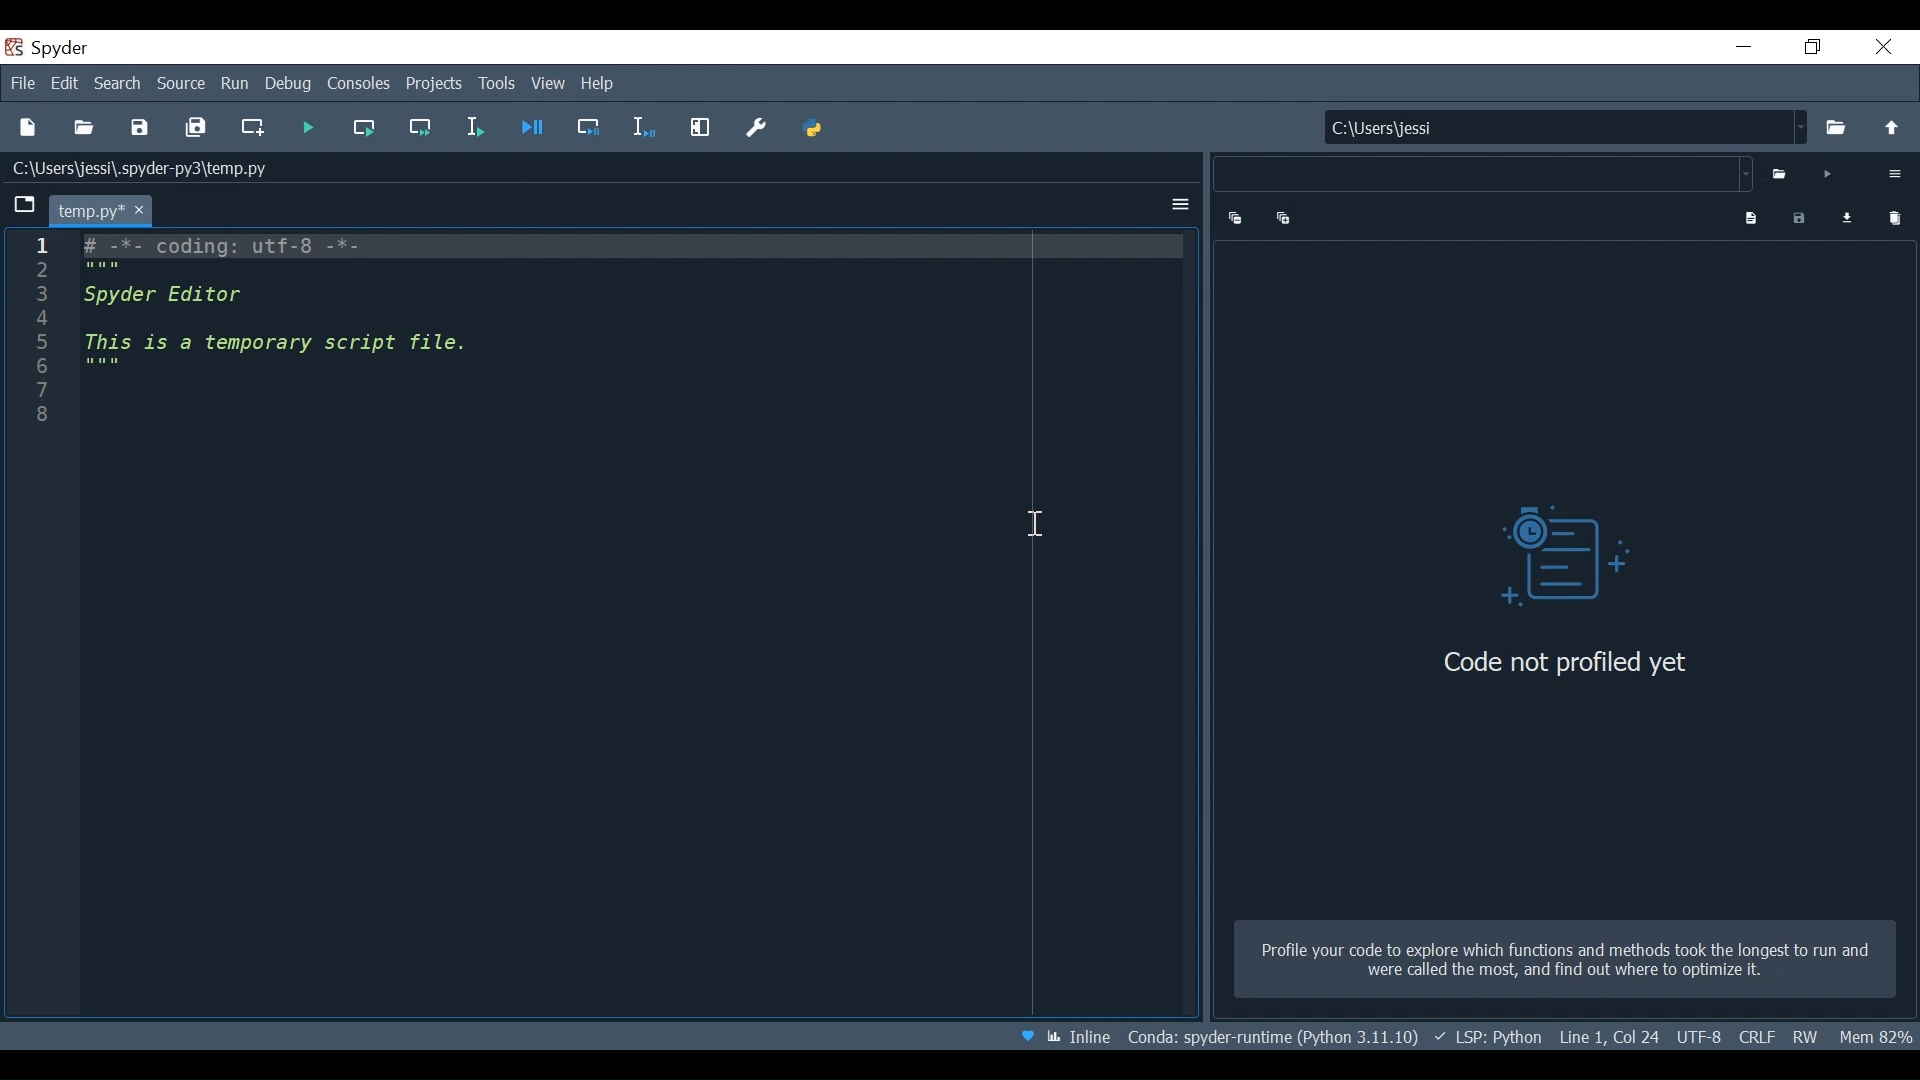  I want to click on C:\Users\jessi, so click(1568, 127).